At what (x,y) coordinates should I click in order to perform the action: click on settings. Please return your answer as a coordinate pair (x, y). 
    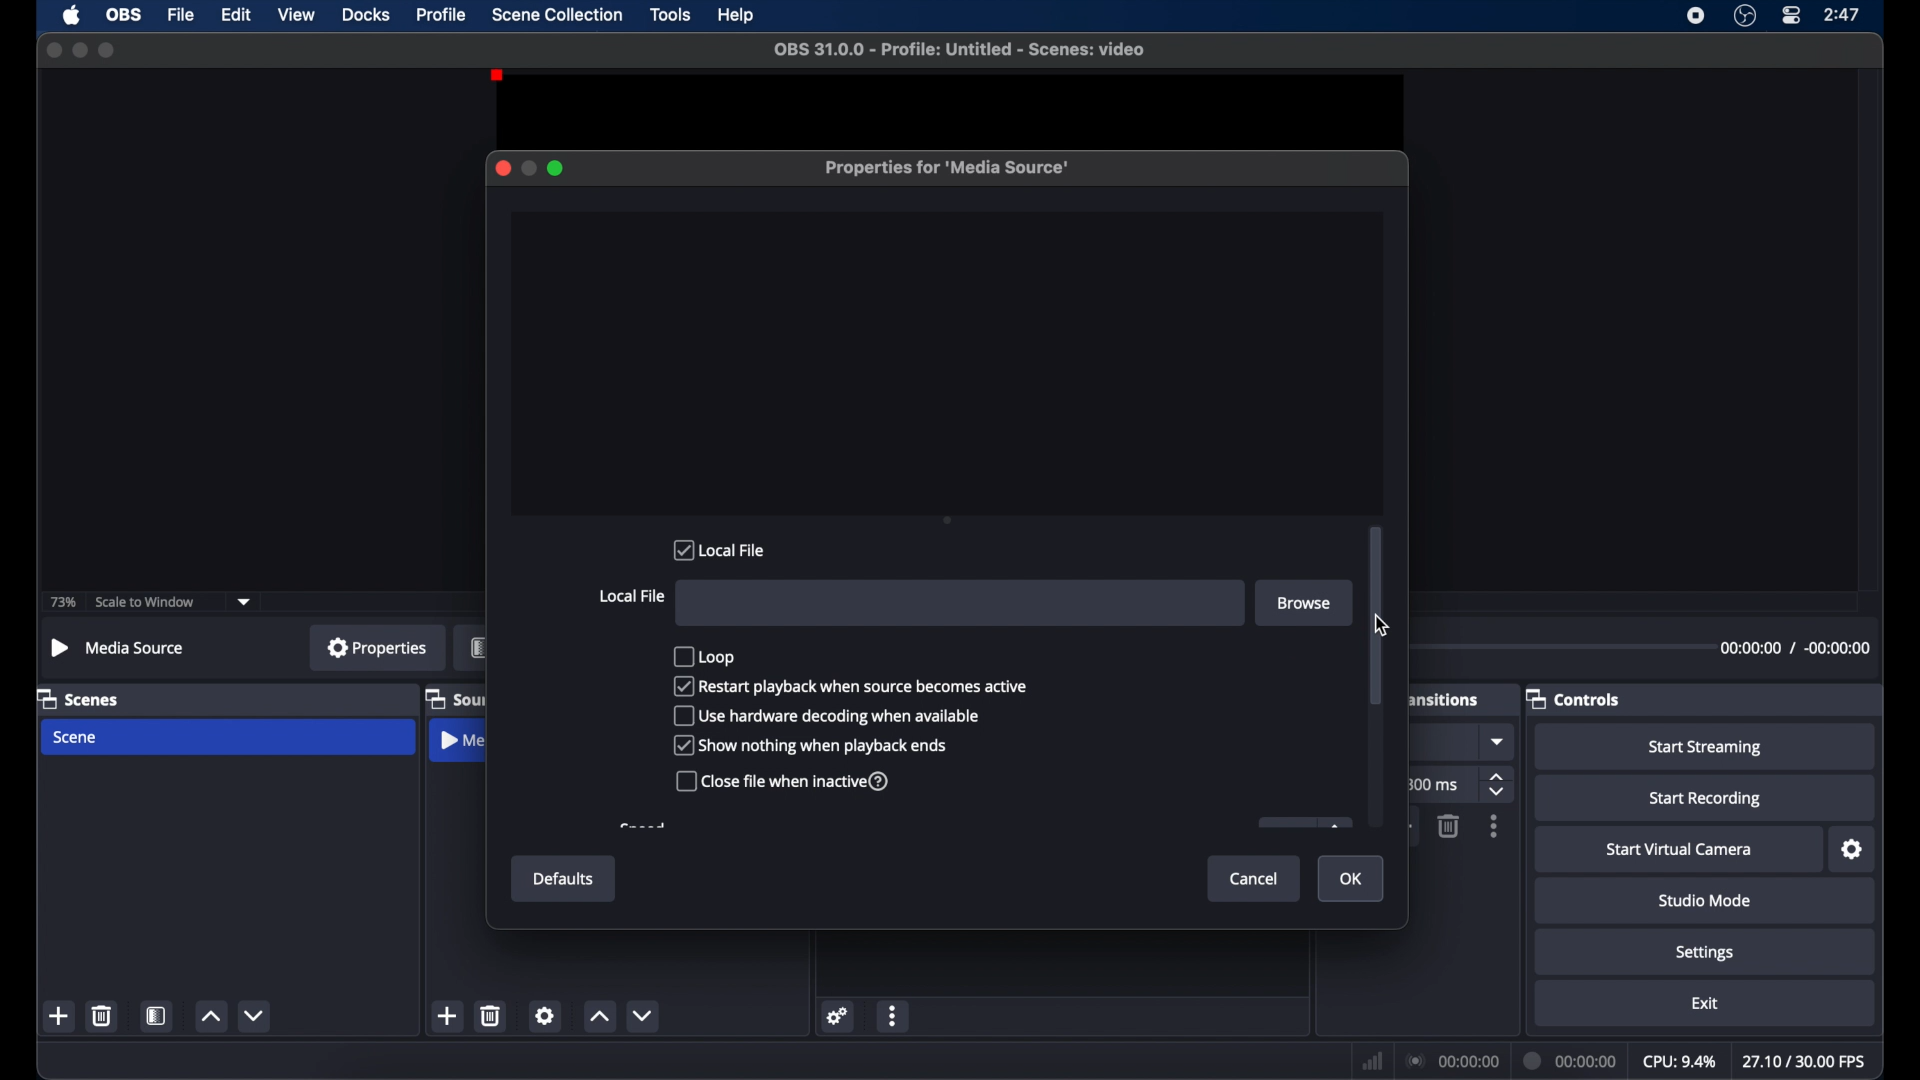
    Looking at the image, I should click on (839, 1016).